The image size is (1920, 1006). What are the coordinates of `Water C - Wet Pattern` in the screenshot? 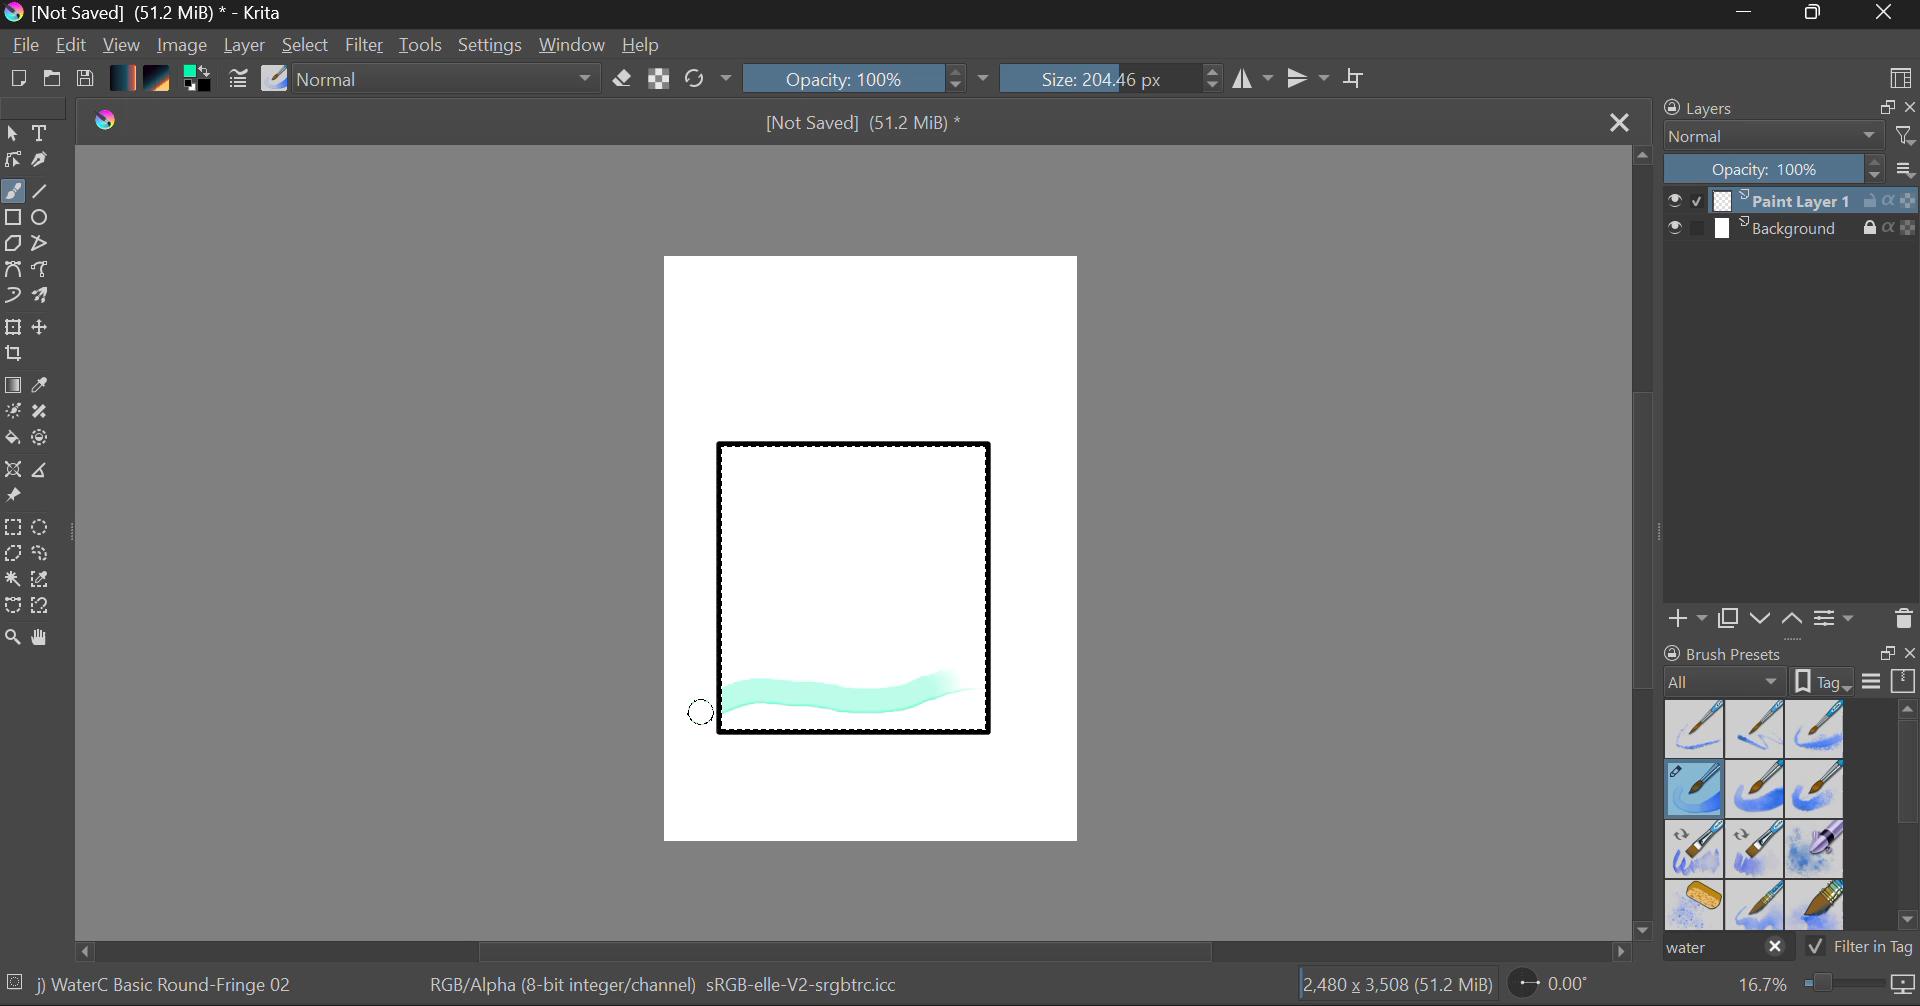 It's located at (1814, 729).